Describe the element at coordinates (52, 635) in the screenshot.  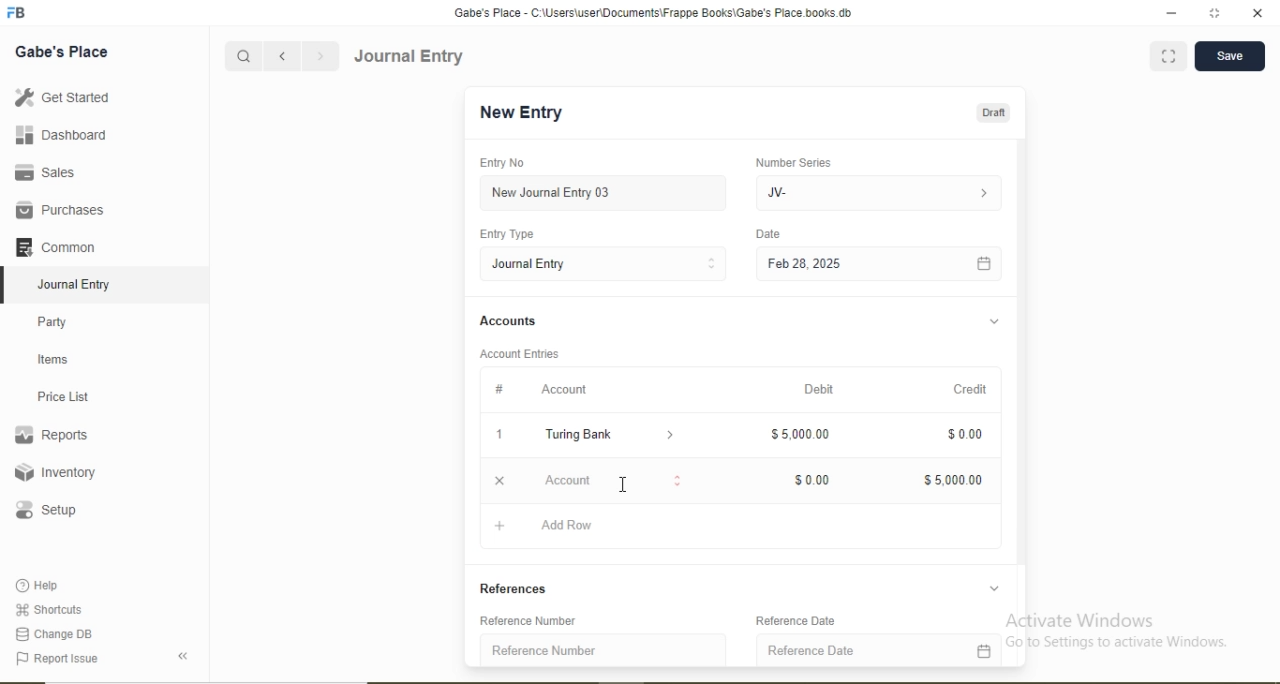
I see `Change DB` at that location.